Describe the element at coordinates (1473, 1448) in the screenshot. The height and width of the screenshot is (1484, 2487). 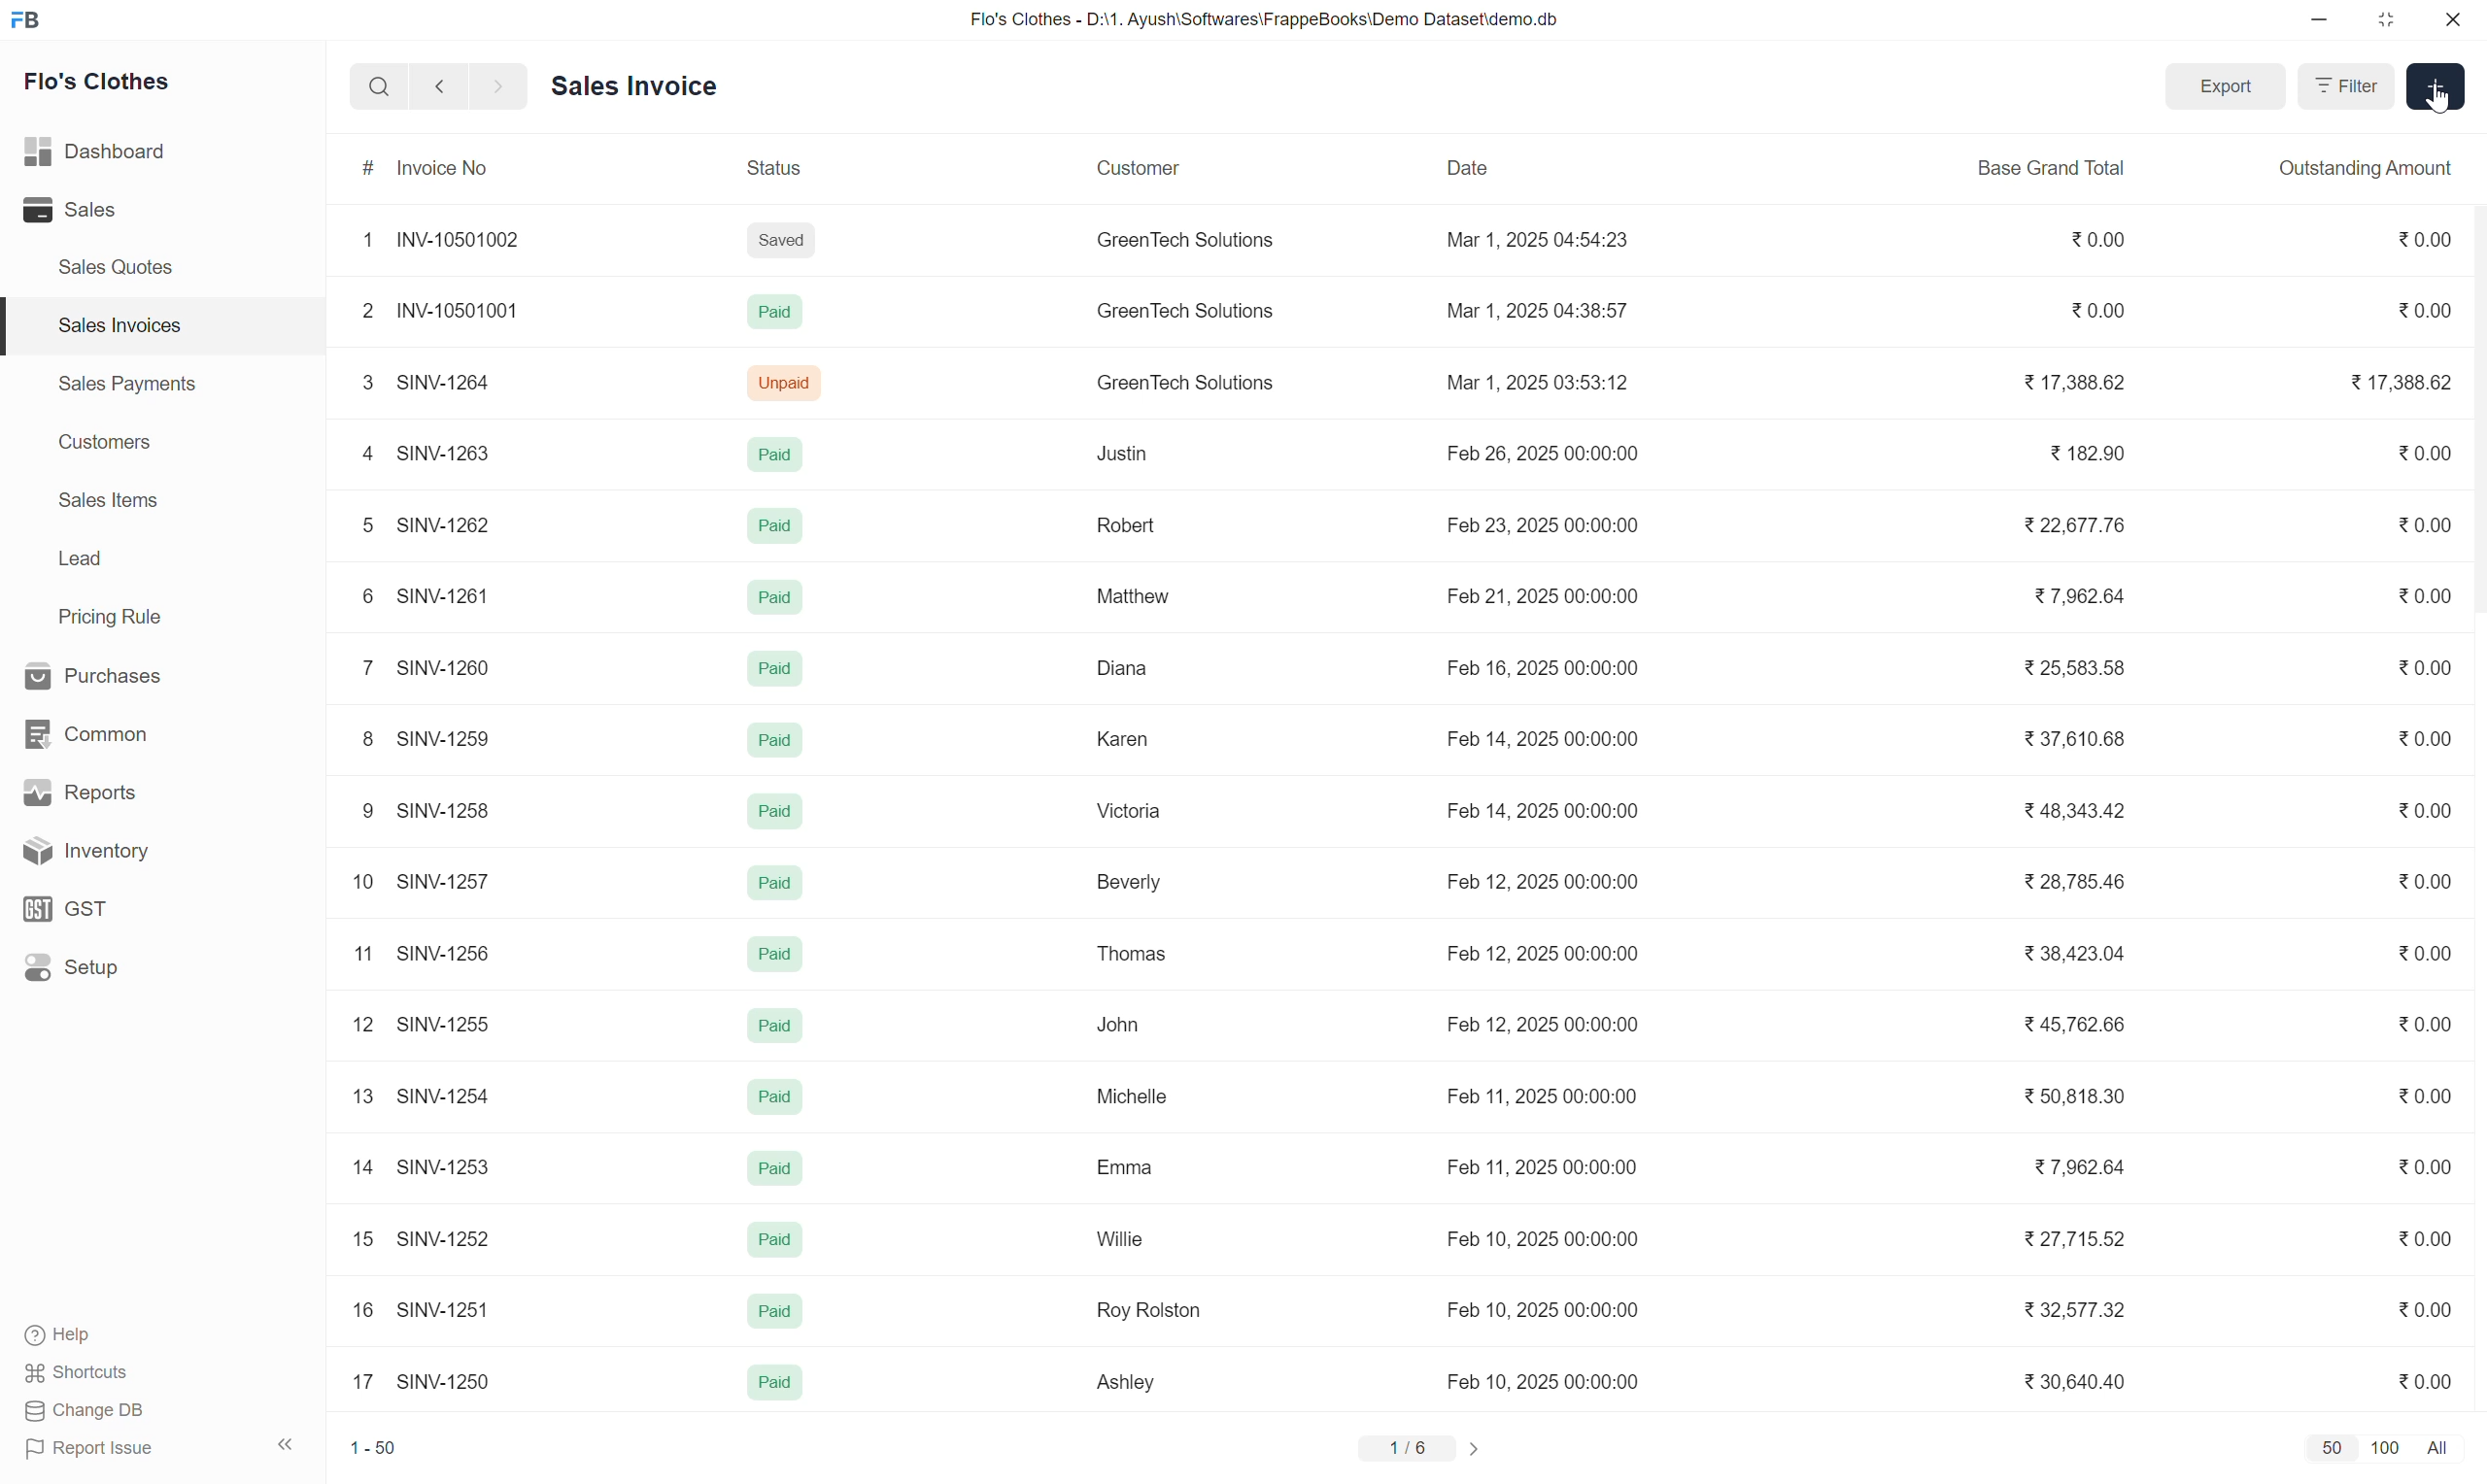
I see `go to next page` at that location.